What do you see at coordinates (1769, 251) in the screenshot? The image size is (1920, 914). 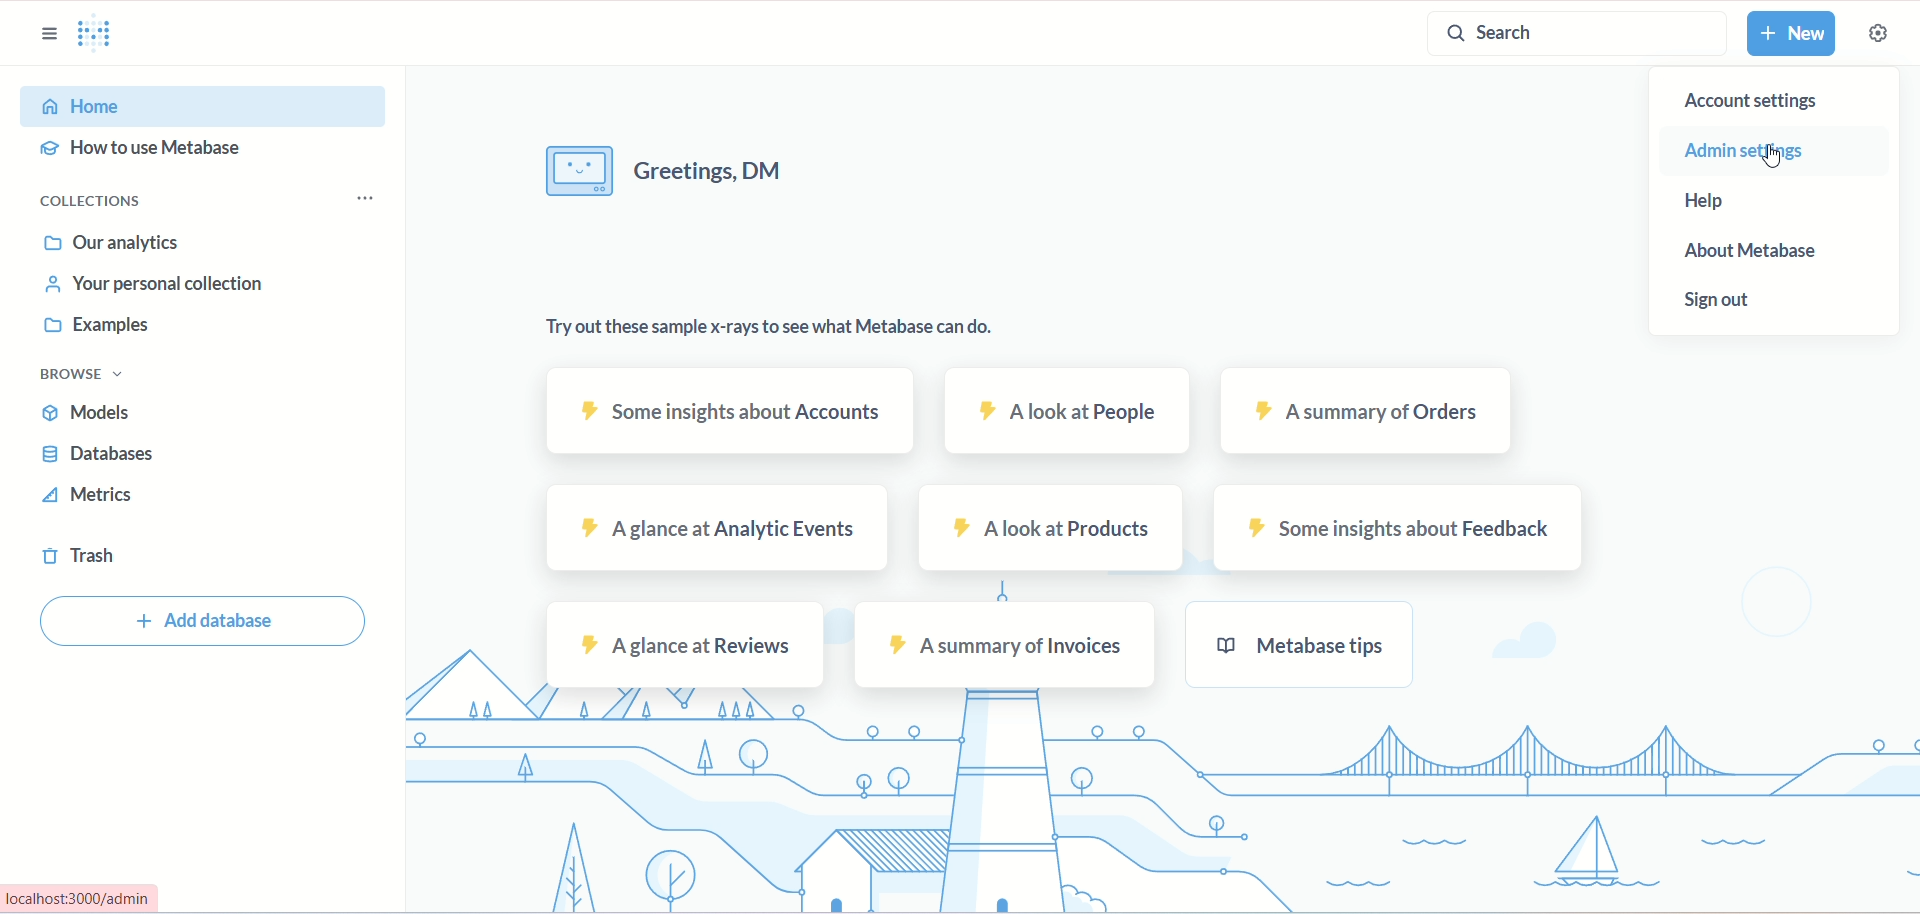 I see `about metabase` at bounding box center [1769, 251].